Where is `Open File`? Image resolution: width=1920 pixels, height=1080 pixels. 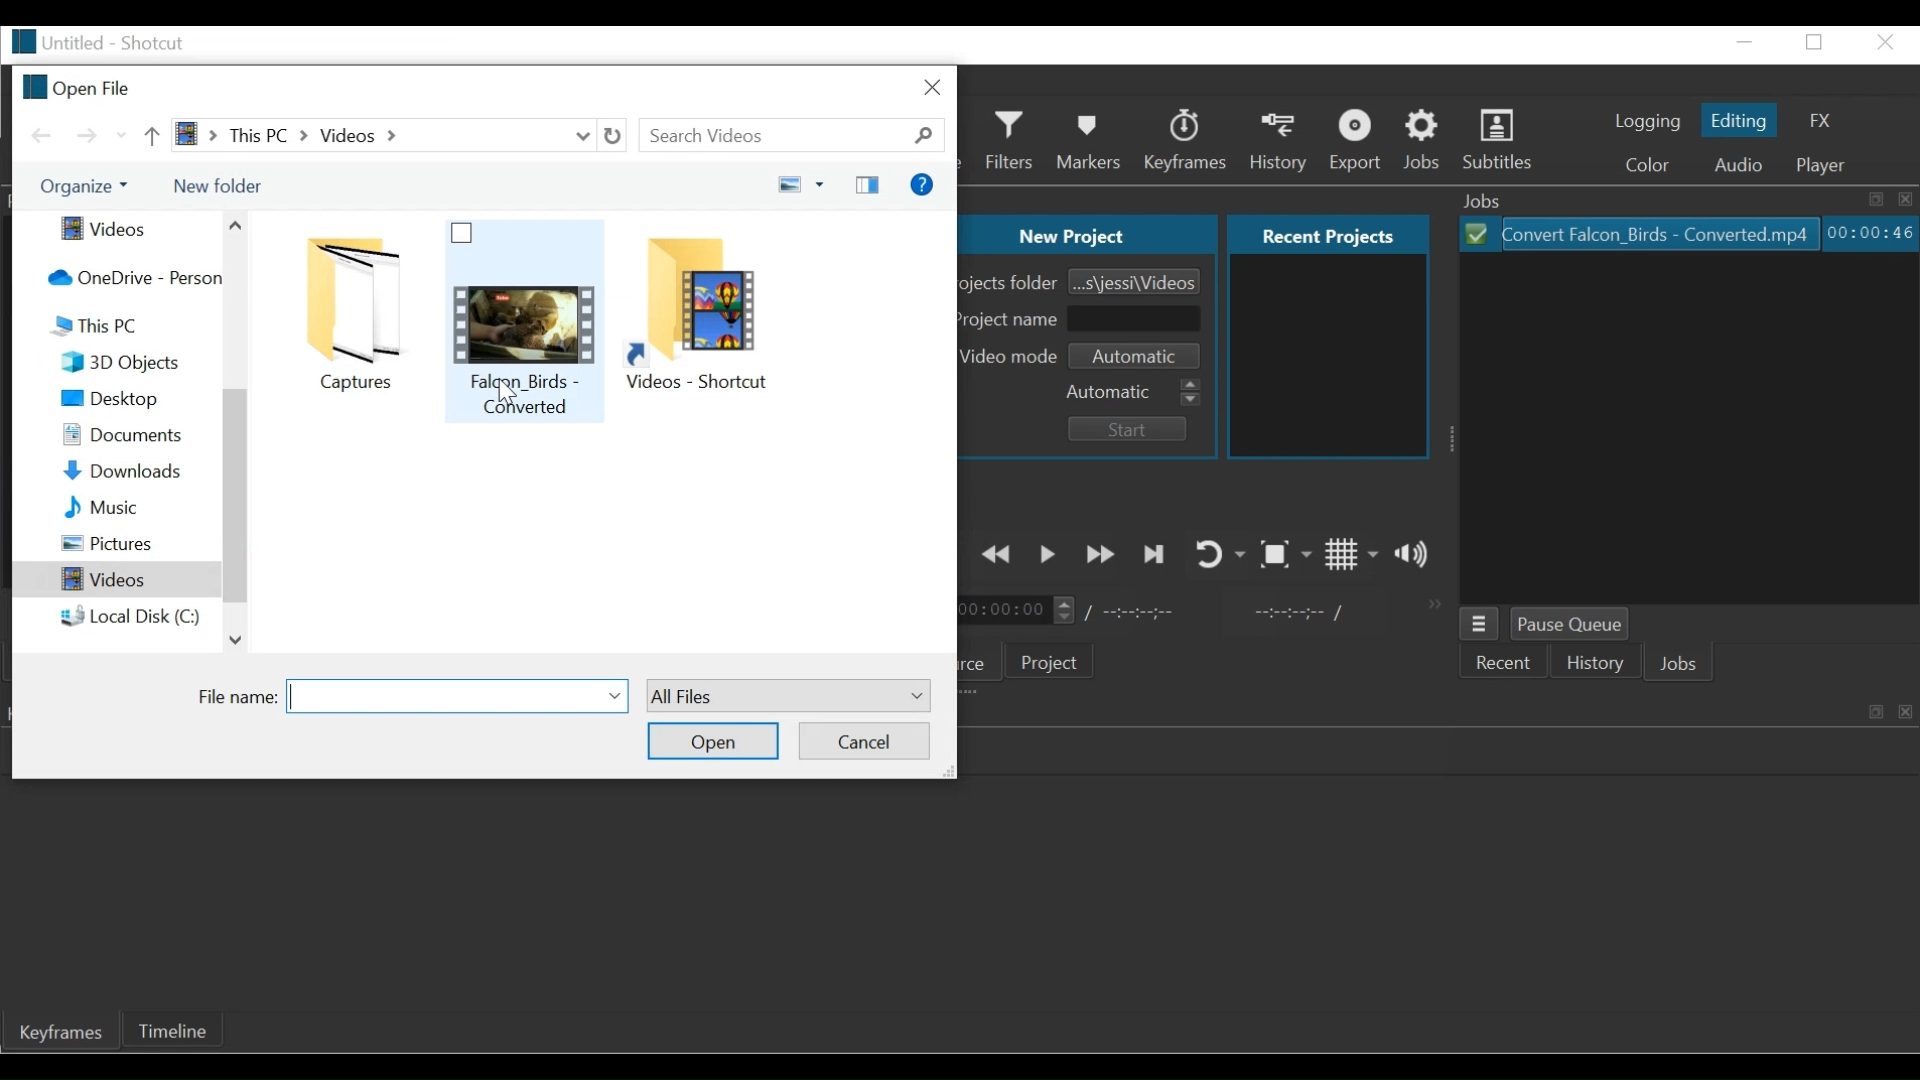 Open File is located at coordinates (79, 86).